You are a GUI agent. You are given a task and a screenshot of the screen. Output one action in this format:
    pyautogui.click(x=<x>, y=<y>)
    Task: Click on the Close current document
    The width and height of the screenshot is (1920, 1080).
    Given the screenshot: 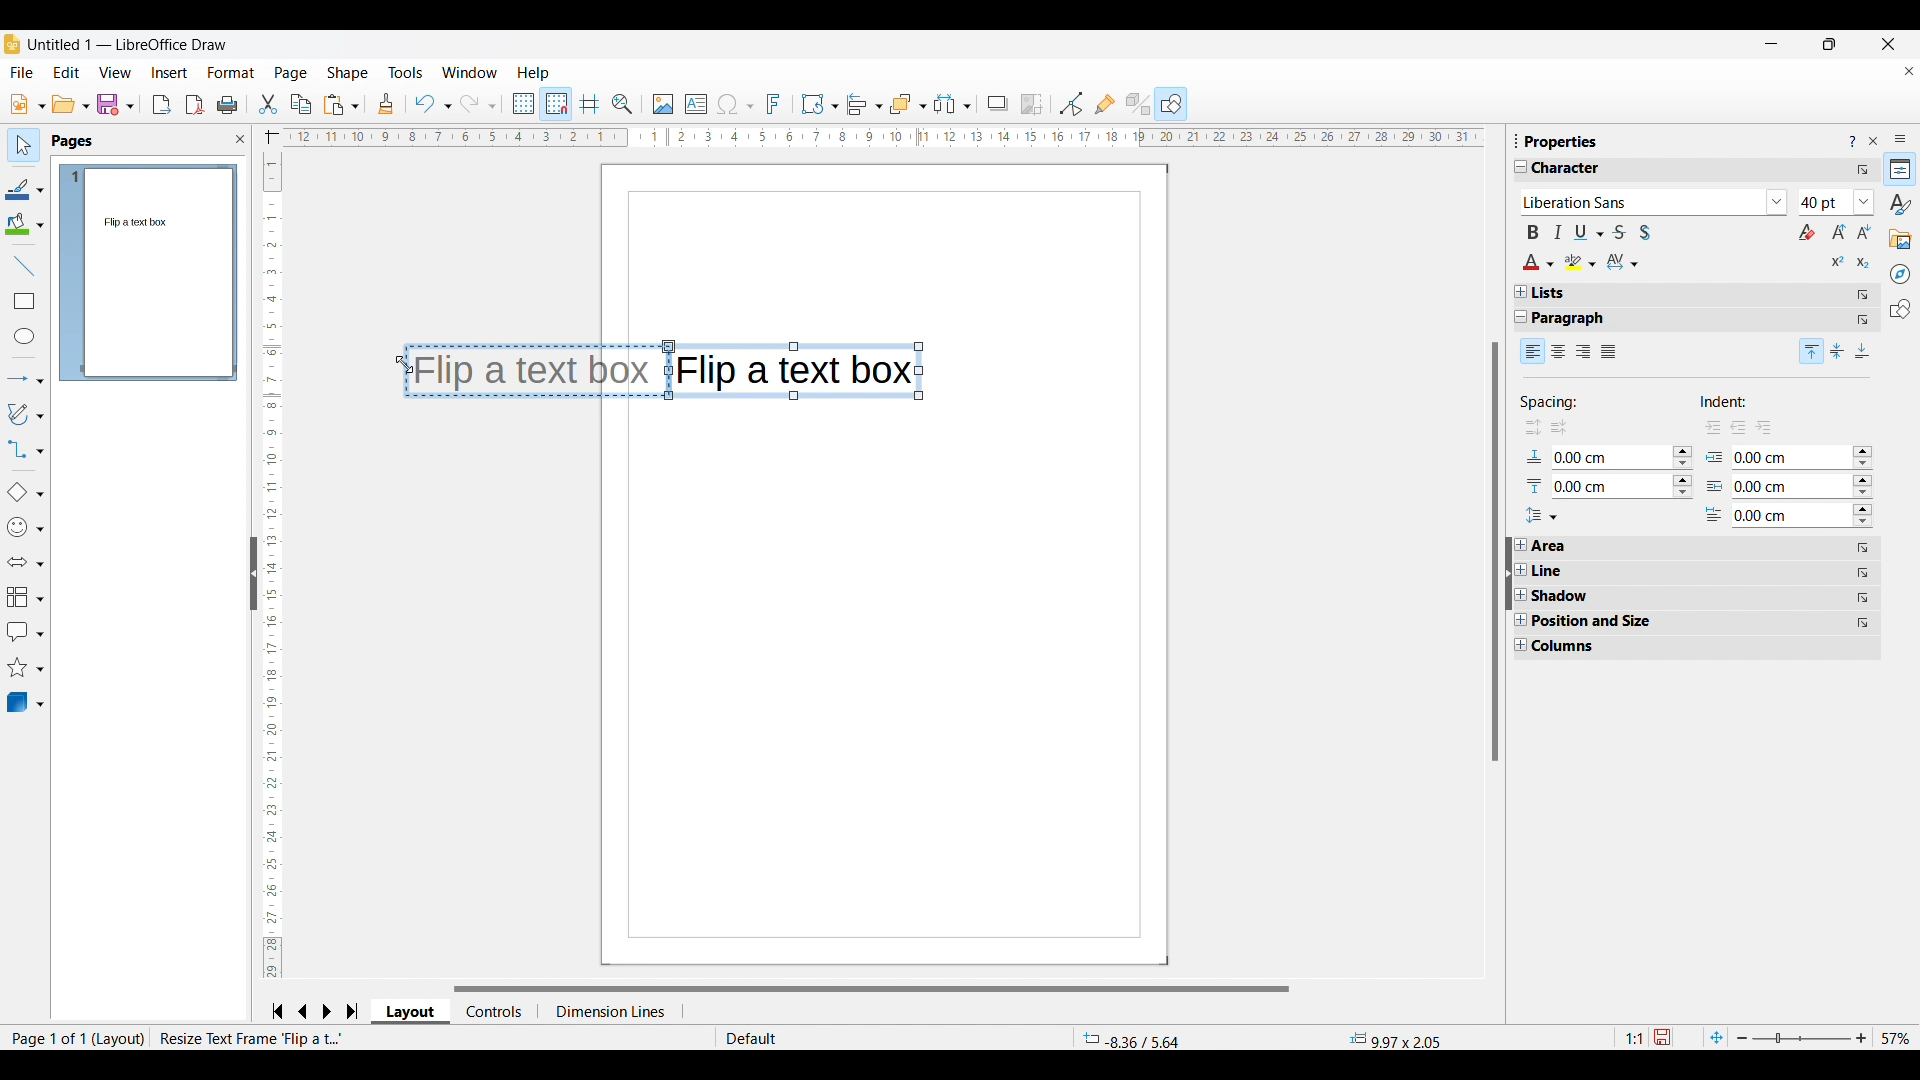 What is the action you would take?
    pyautogui.click(x=1909, y=71)
    